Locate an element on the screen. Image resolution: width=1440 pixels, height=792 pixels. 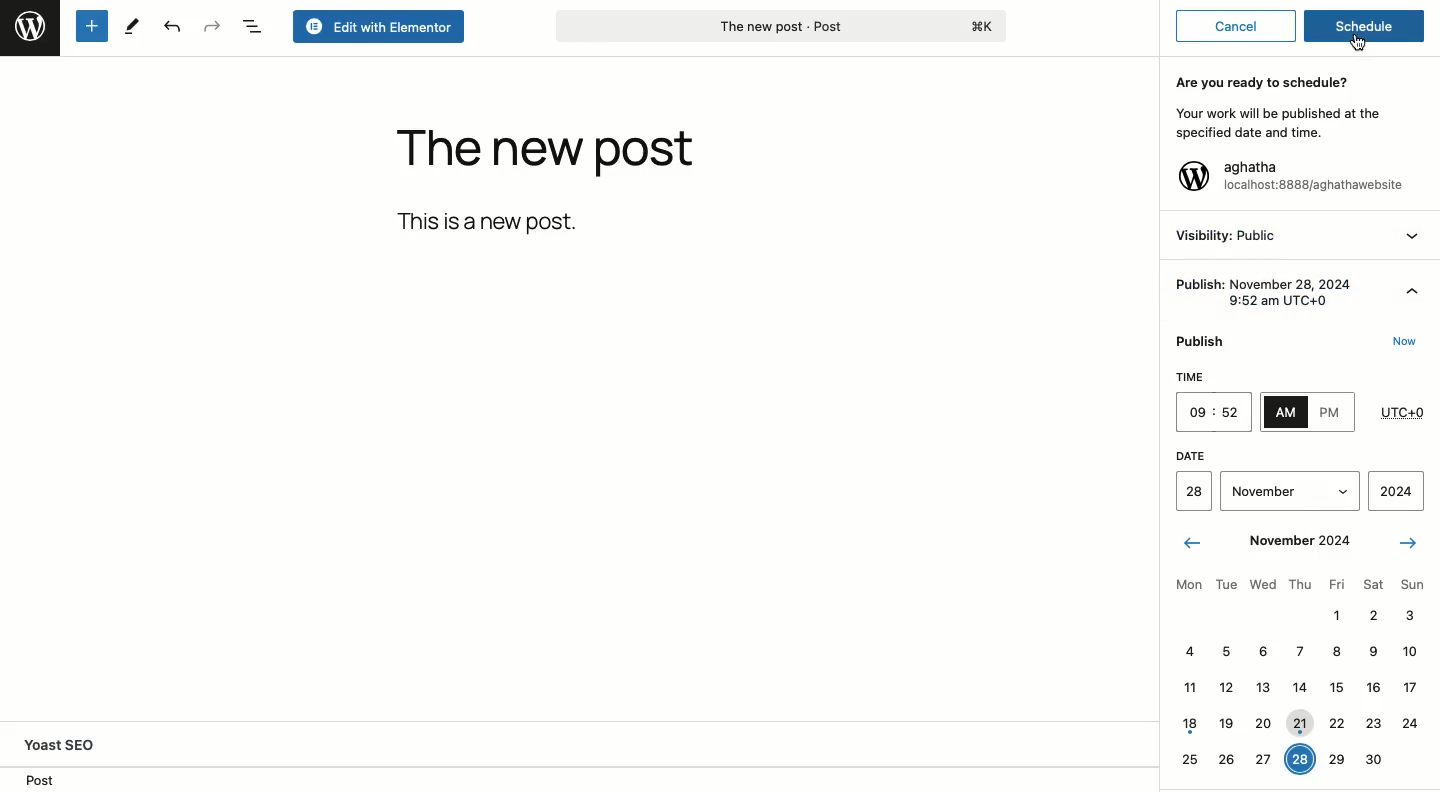
Edit with elementor is located at coordinates (379, 27).